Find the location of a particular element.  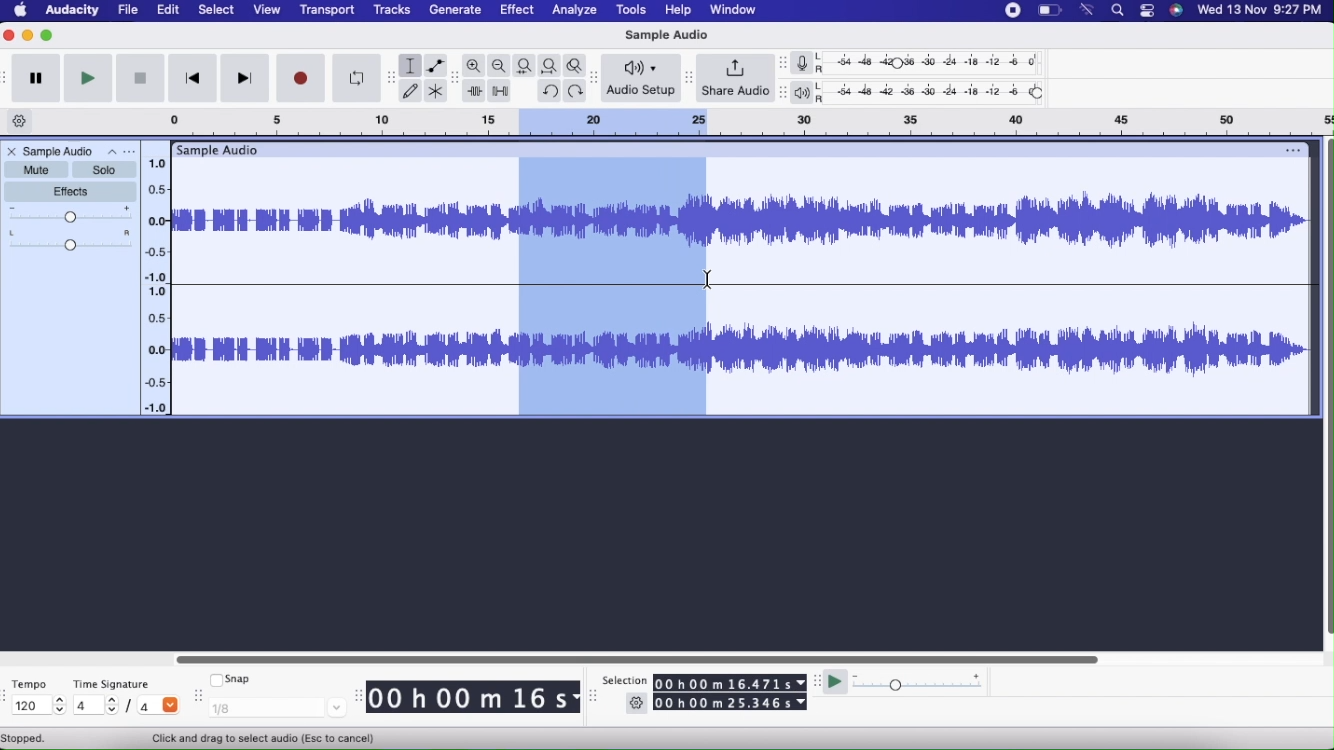

Minimize is located at coordinates (28, 35).